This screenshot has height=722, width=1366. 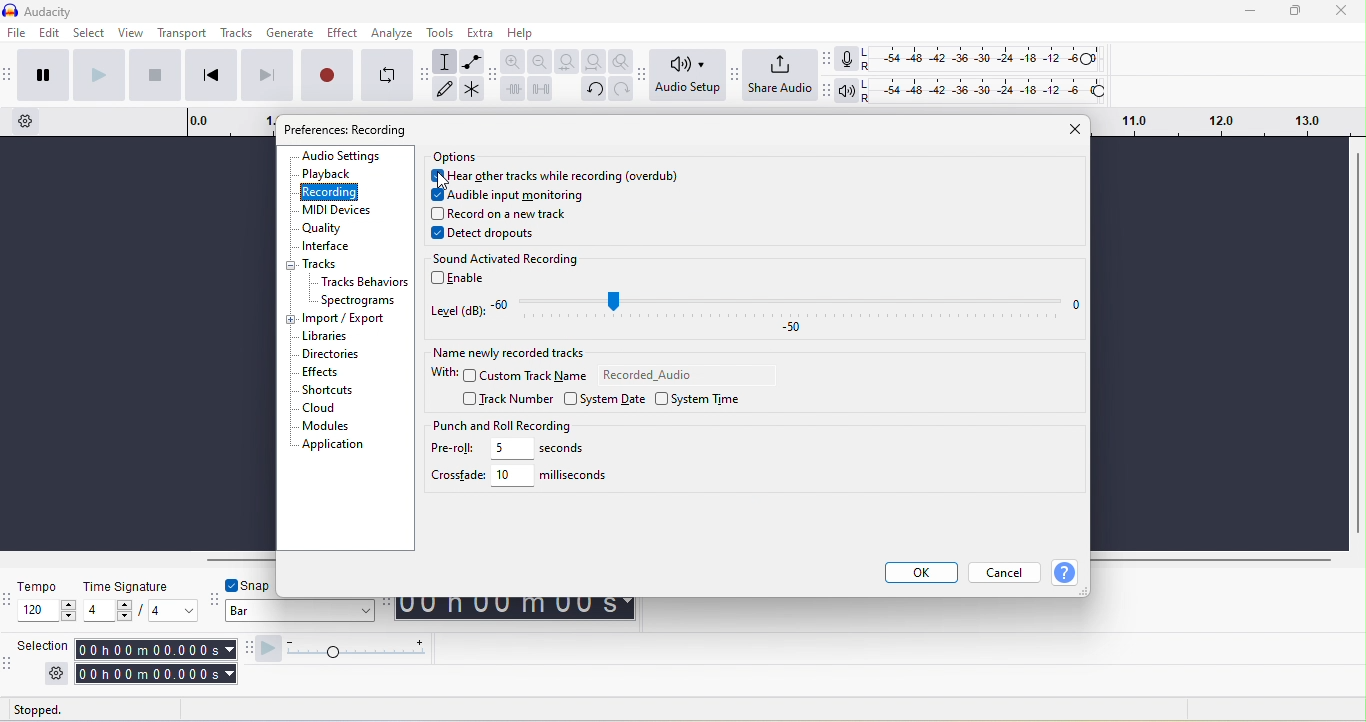 I want to click on recoding level, so click(x=983, y=58).